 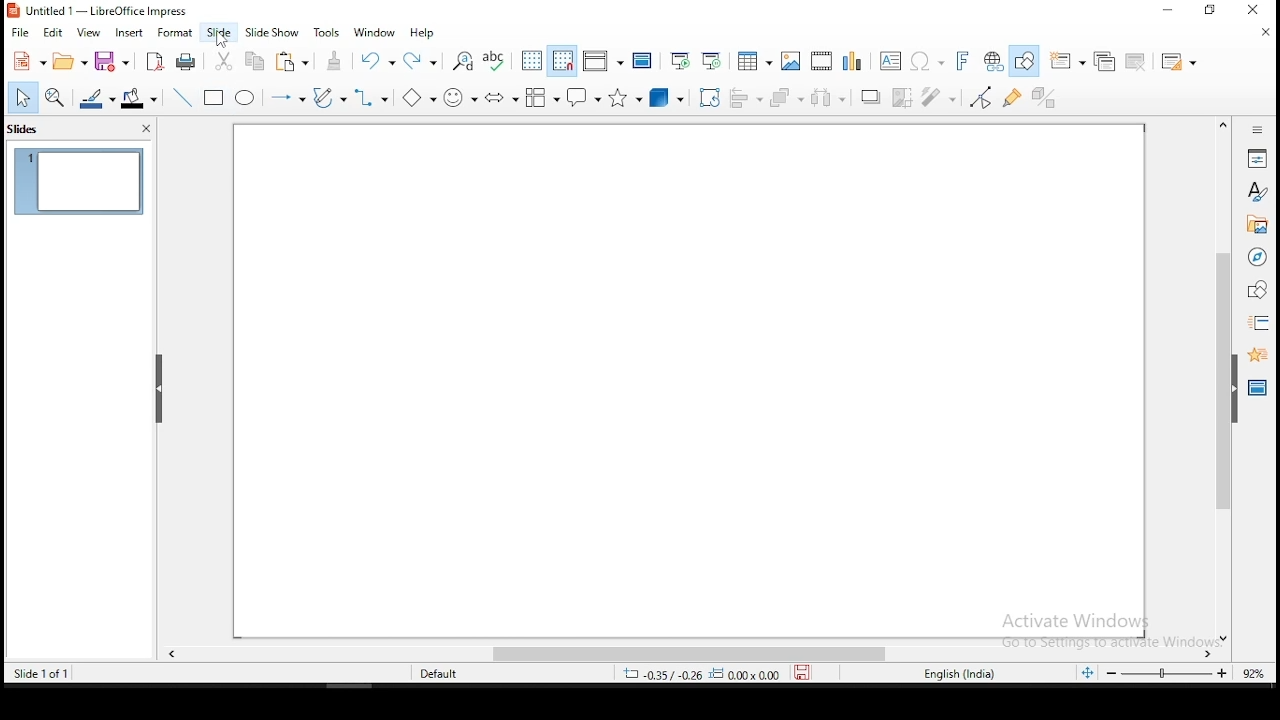 I want to click on slide show, so click(x=275, y=32).